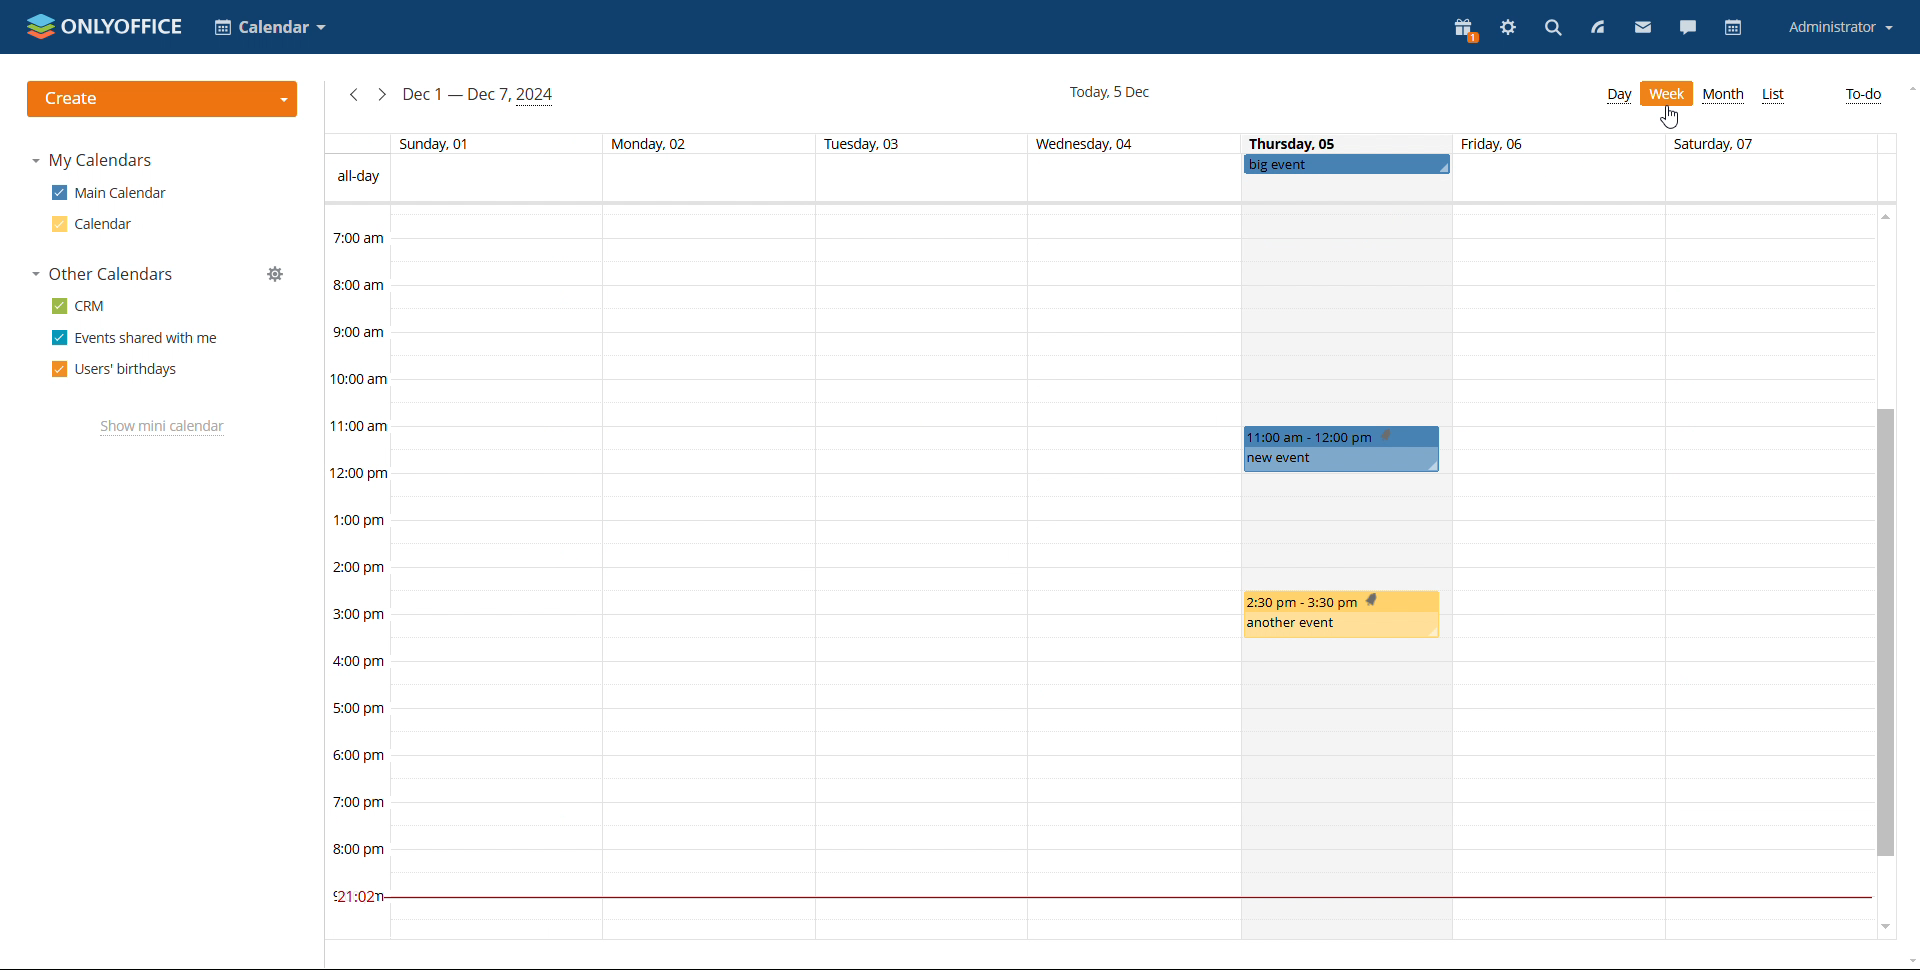  Describe the element at coordinates (1642, 27) in the screenshot. I see `mail` at that location.